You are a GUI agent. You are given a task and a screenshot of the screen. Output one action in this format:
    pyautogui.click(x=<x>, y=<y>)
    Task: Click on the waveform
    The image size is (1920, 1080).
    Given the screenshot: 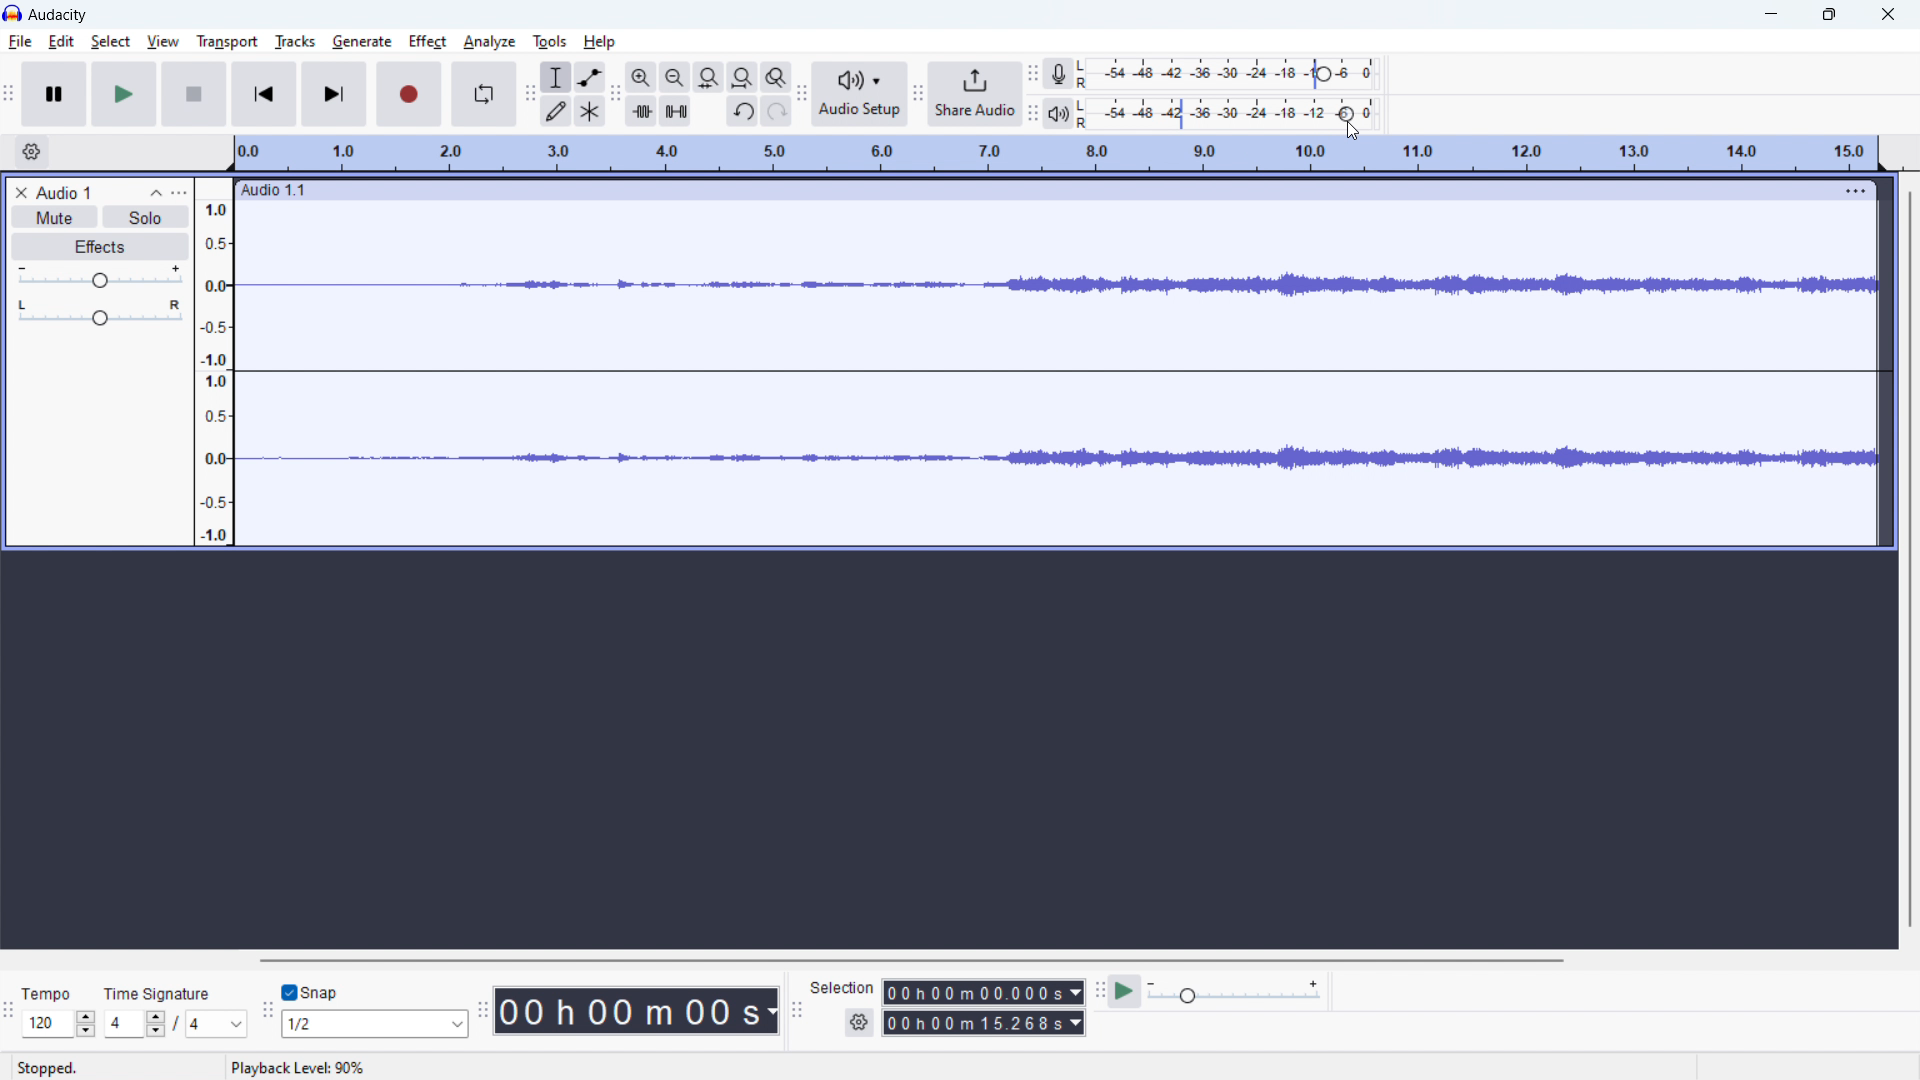 What is the action you would take?
    pyautogui.click(x=1058, y=286)
    